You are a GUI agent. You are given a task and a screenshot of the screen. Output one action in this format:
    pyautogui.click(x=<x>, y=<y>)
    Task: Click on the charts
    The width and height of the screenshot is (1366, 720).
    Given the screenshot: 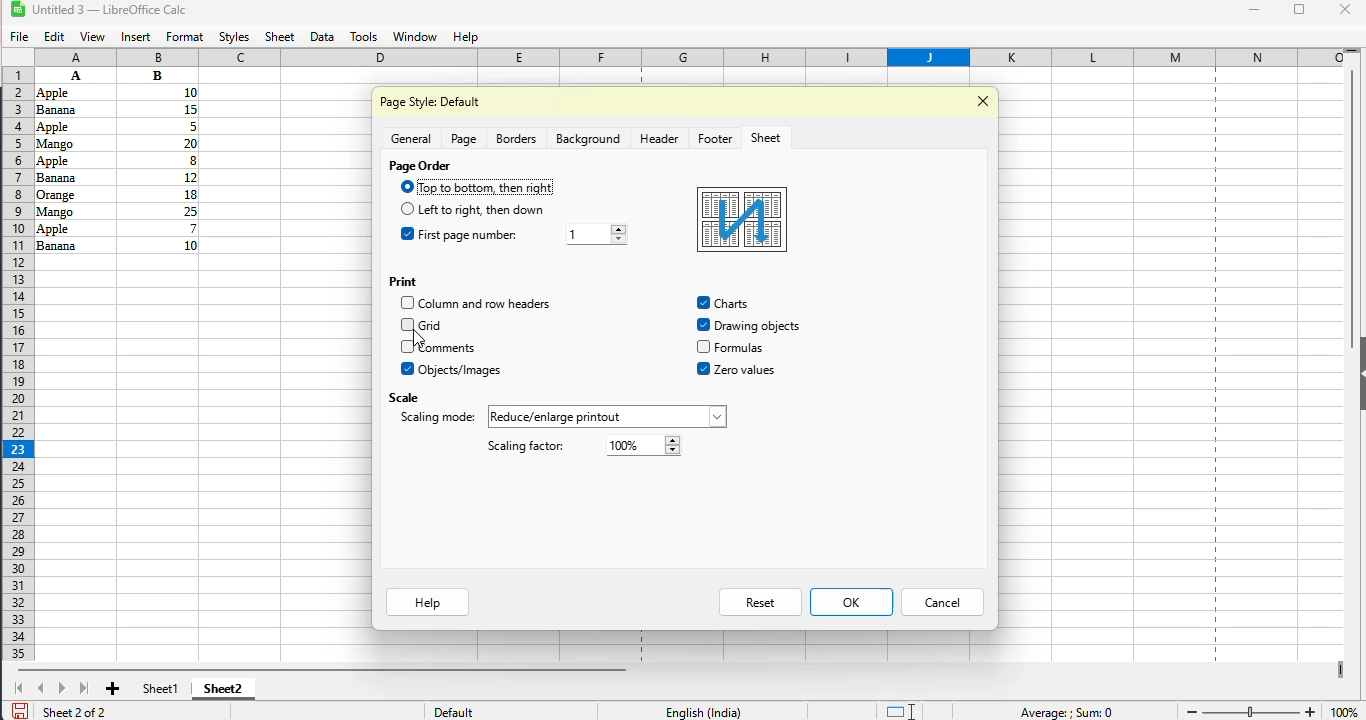 What is the action you would take?
    pyautogui.click(x=704, y=302)
    